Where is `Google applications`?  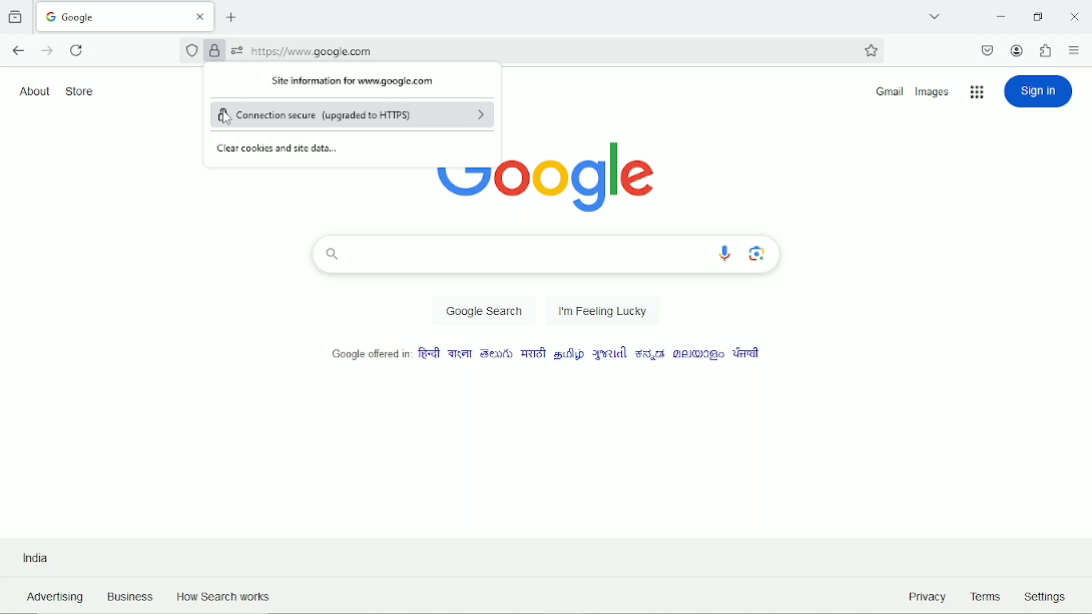 Google applications is located at coordinates (977, 92).